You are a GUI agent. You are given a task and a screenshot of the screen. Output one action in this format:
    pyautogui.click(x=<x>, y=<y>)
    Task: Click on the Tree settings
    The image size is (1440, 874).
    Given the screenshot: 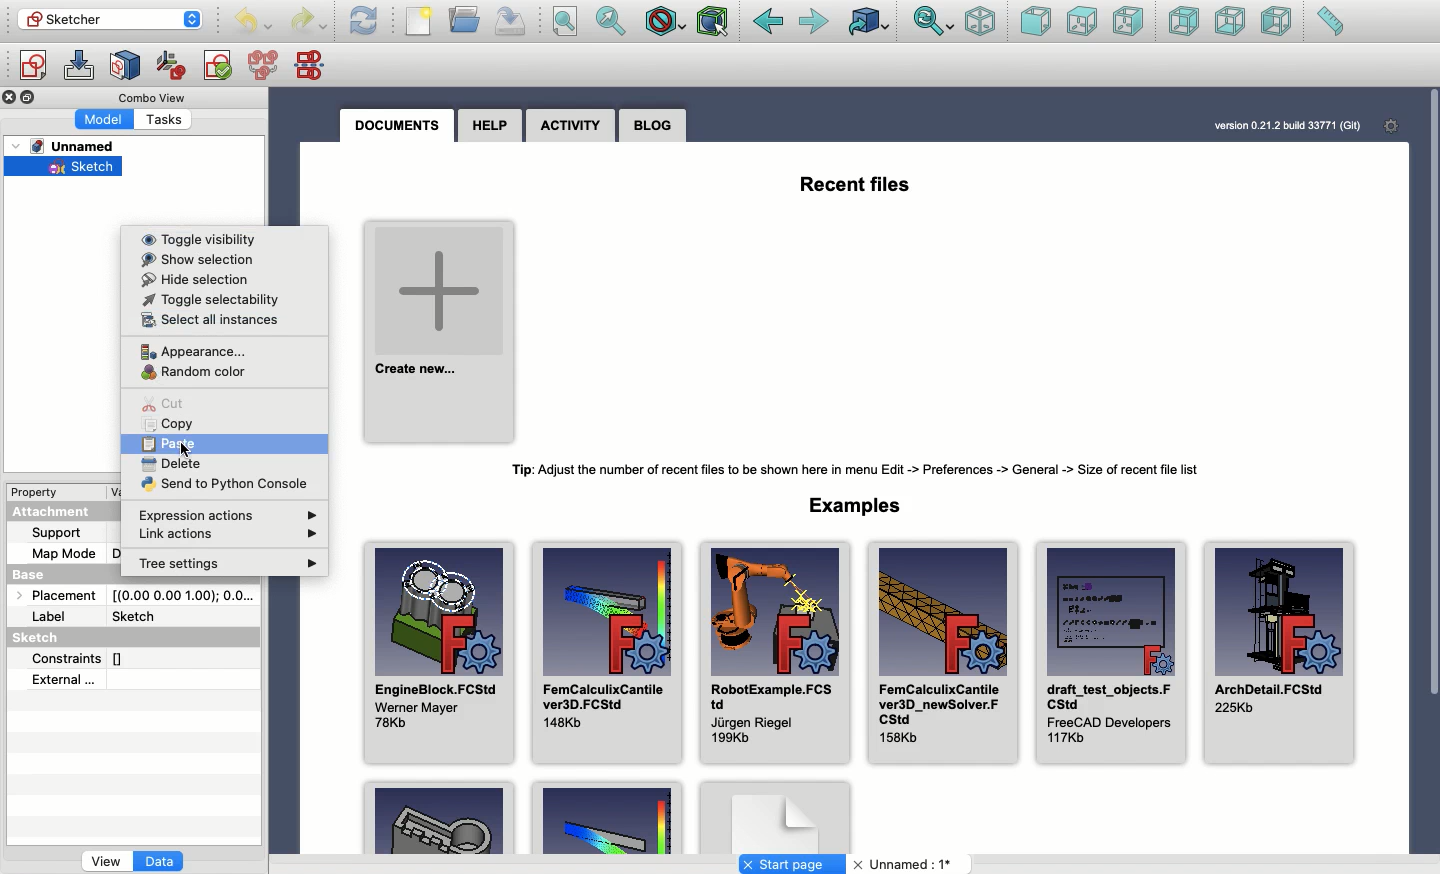 What is the action you would take?
    pyautogui.click(x=211, y=565)
    